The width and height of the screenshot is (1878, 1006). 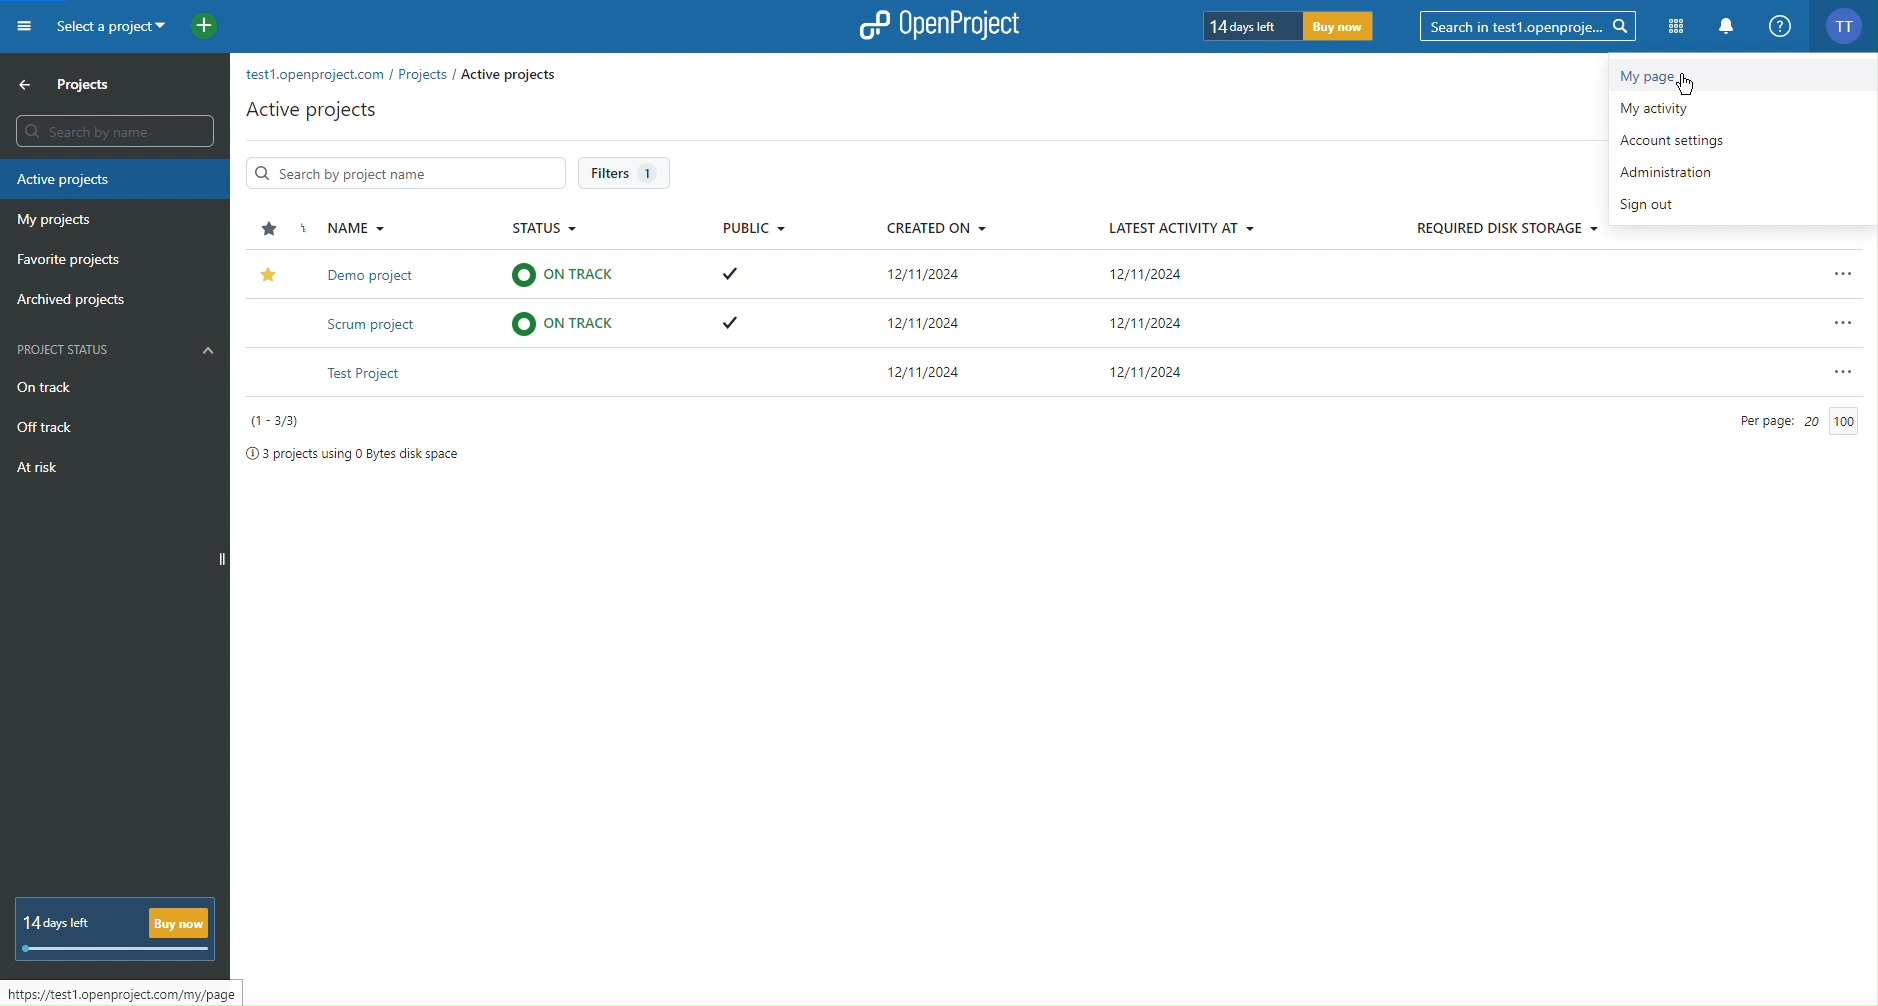 What do you see at coordinates (565, 276) in the screenshot?
I see `ON TRACK` at bounding box center [565, 276].